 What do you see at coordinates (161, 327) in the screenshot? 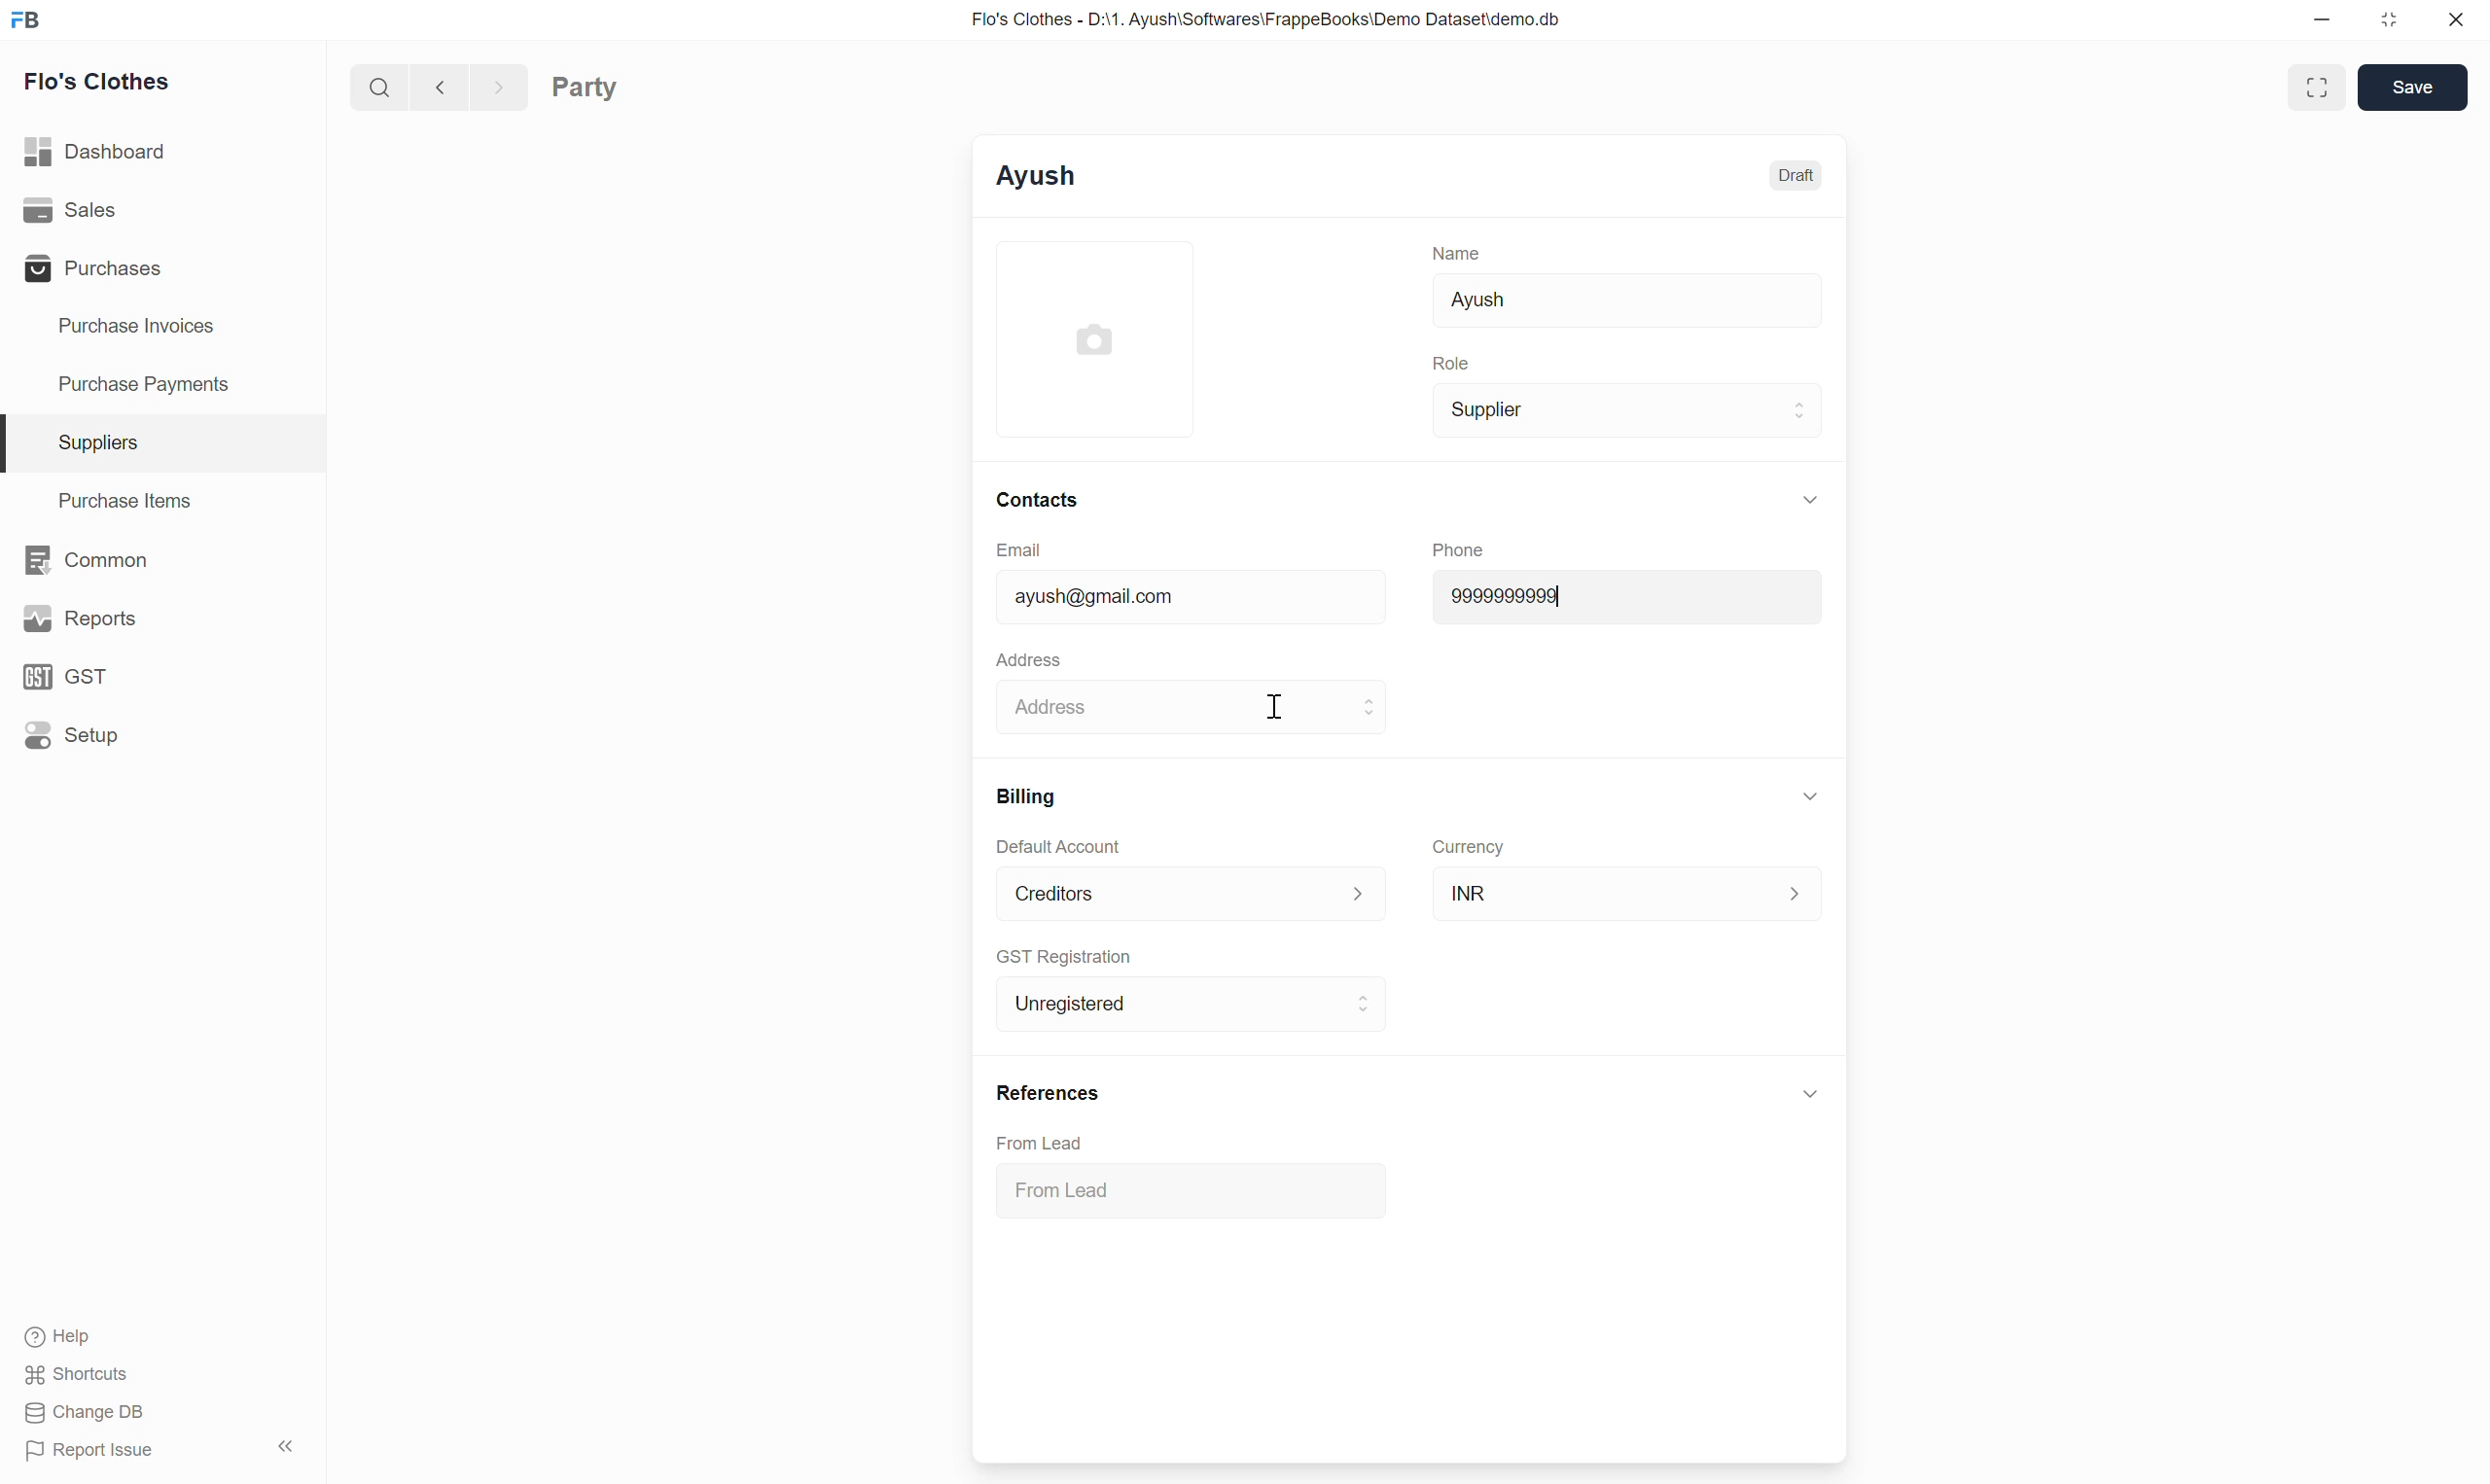
I see `Purchase Invoices` at bounding box center [161, 327].